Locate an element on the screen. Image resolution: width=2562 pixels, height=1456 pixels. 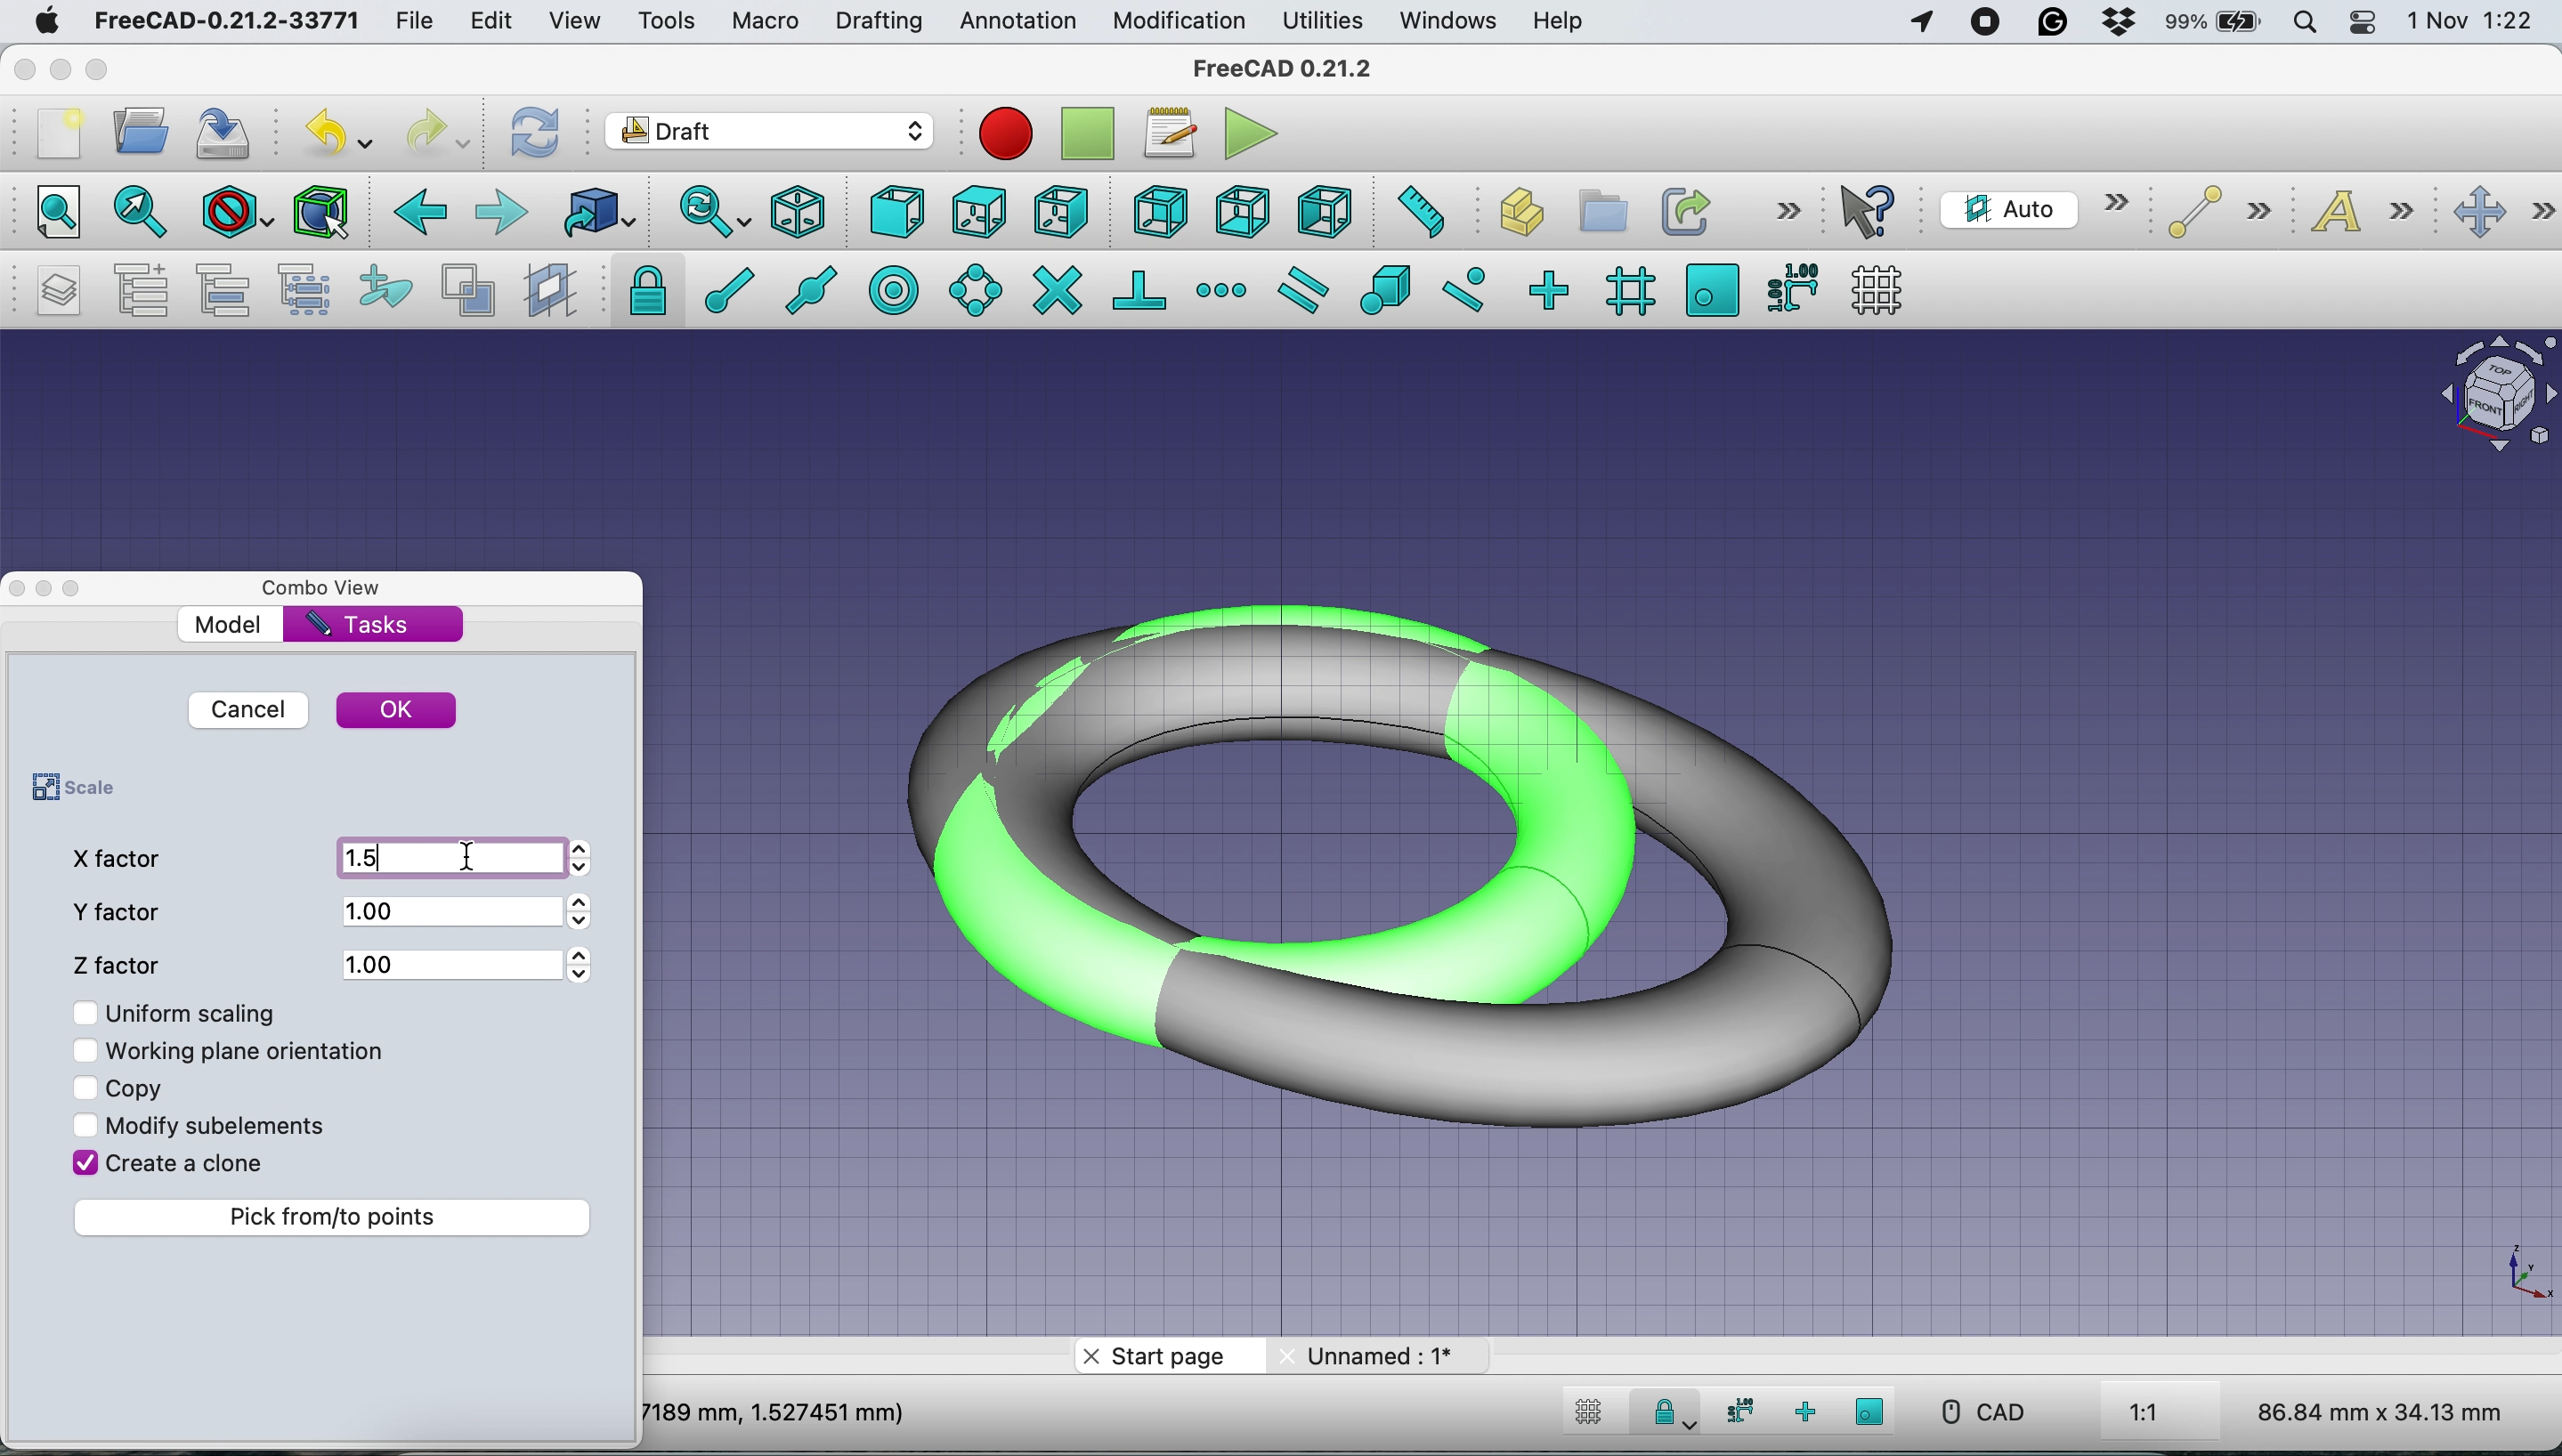
execute macros is located at coordinates (1251, 133).